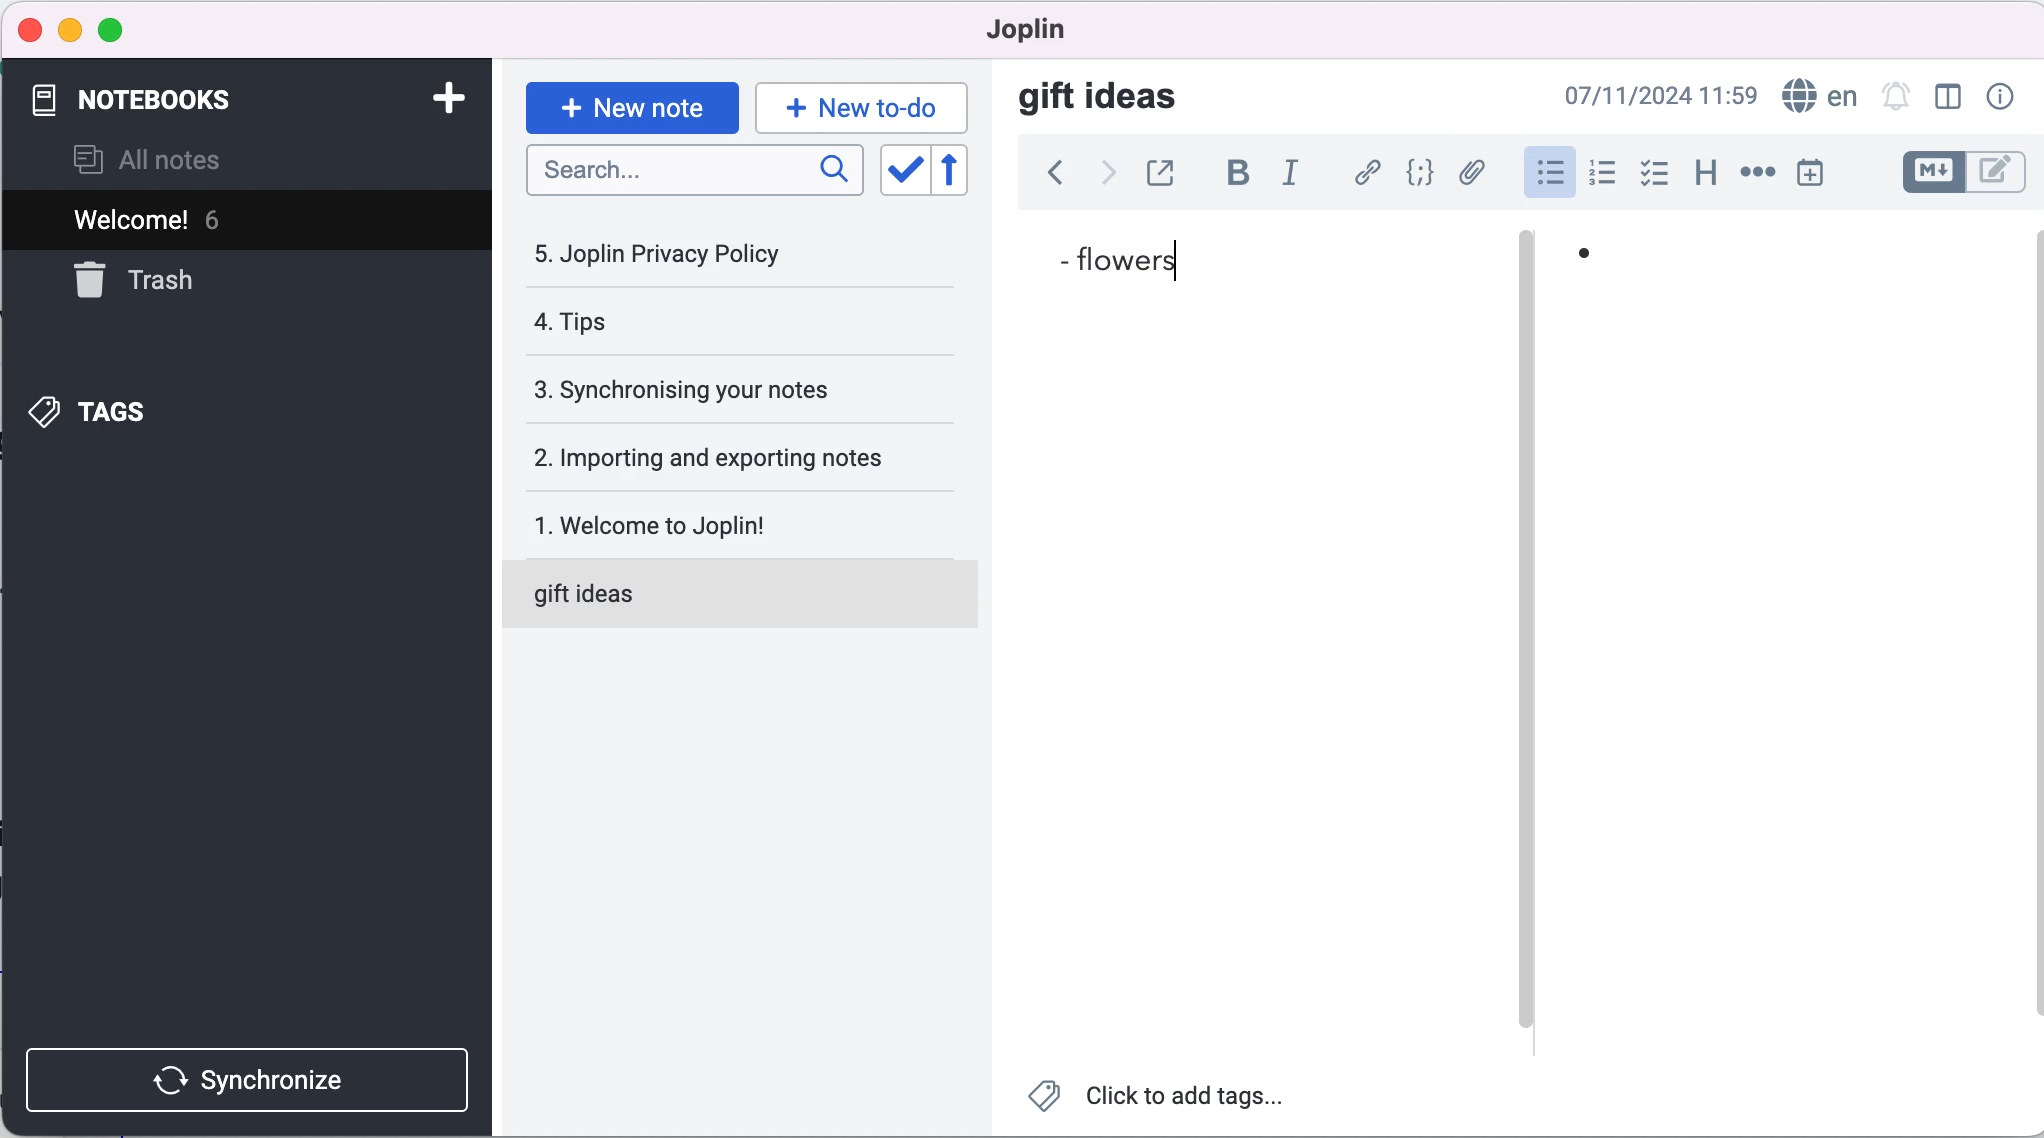  Describe the element at coordinates (1366, 172) in the screenshot. I see `hyperlink` at that location.